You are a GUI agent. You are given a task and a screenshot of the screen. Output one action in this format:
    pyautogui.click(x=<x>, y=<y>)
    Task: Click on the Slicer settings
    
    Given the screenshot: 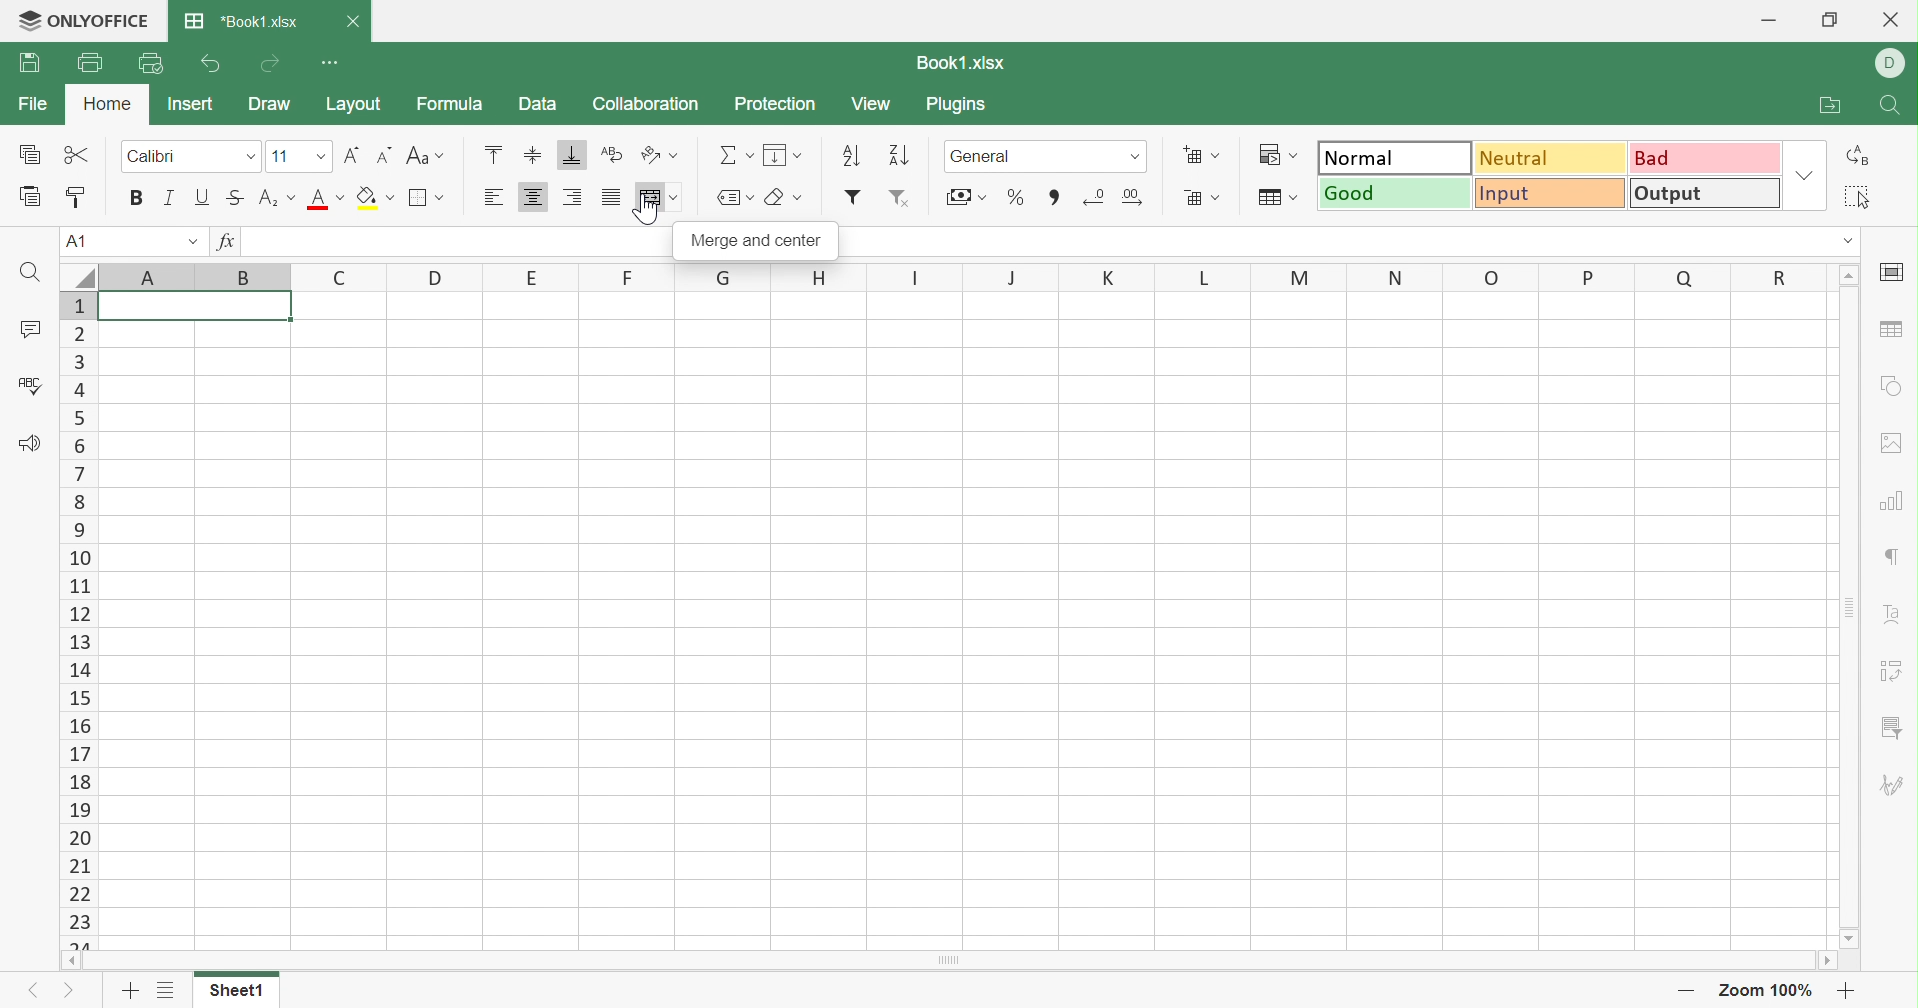 What is the action you would take?
    pyautogui.click(x=1891, y=729)
    